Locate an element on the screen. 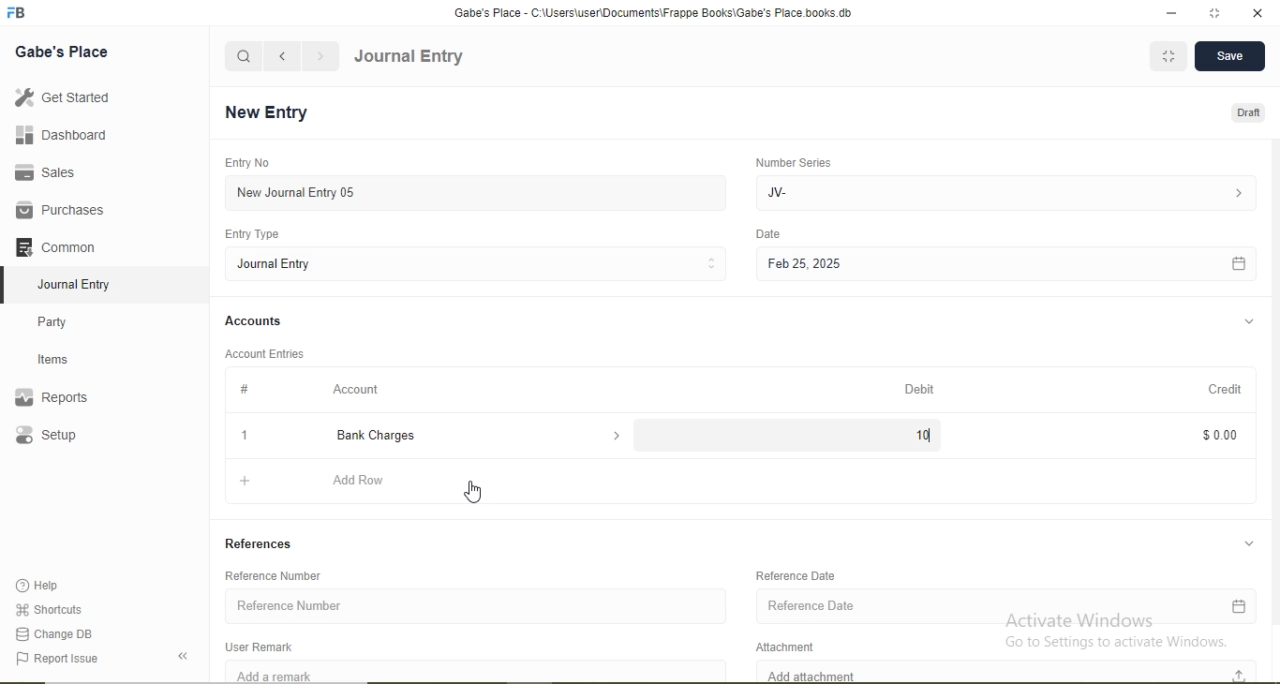  selected is located at coordinates (8, 284).